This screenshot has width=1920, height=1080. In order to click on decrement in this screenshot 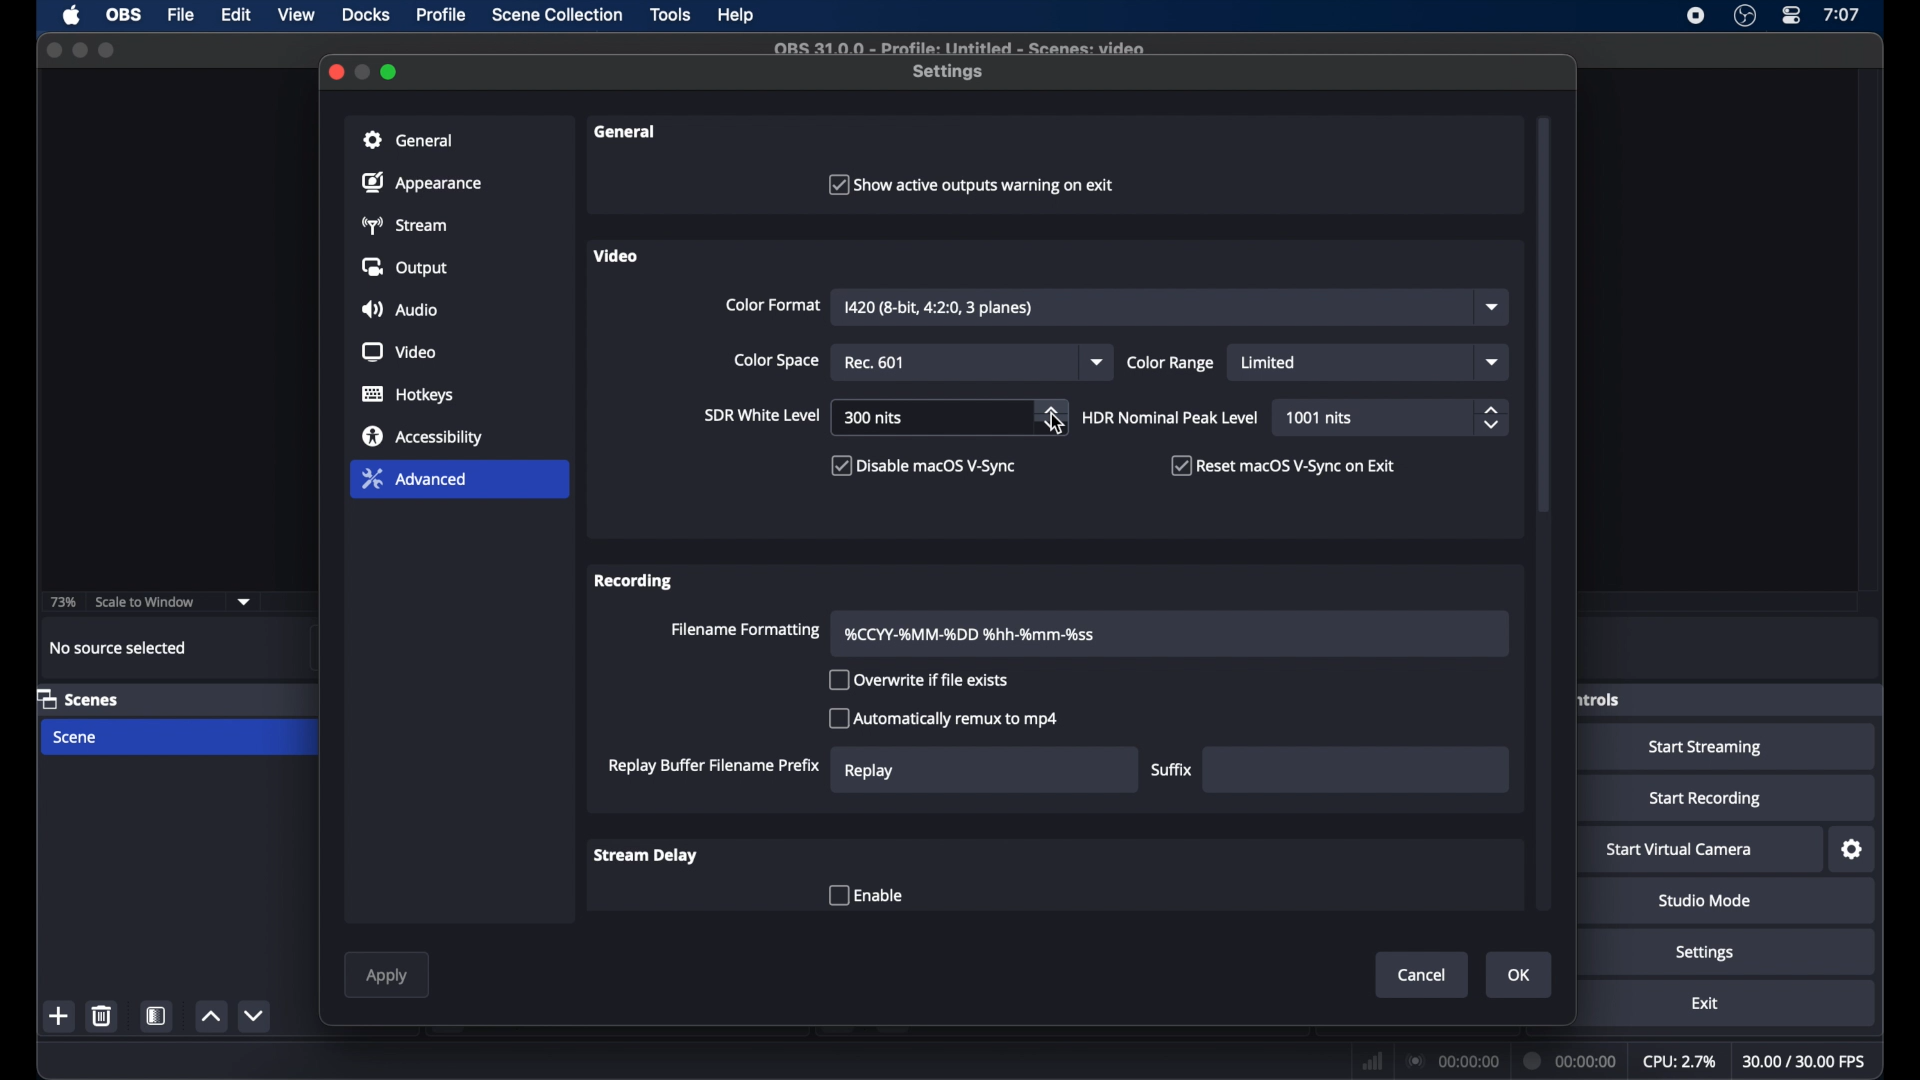, I will do `click(254, 1015)`.